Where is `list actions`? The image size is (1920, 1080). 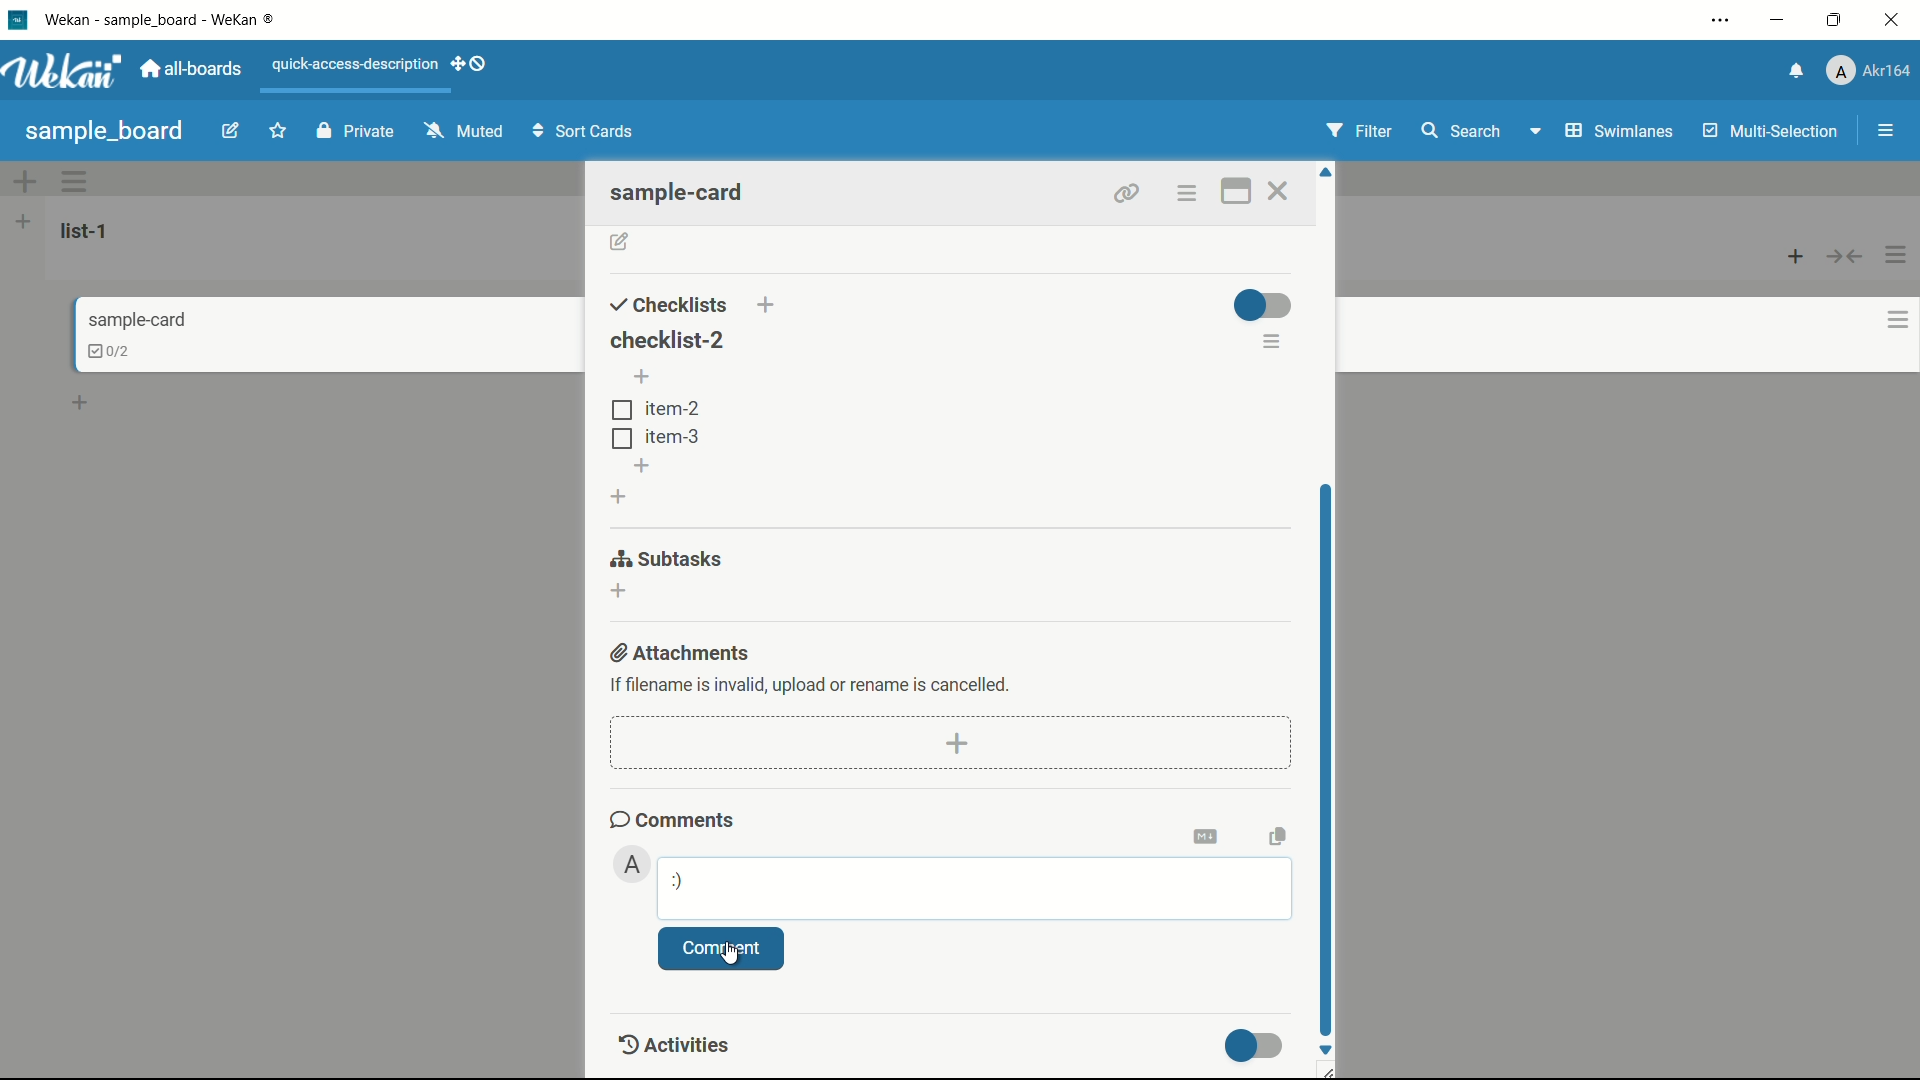
list actions is located at coordinates (1898, 254).